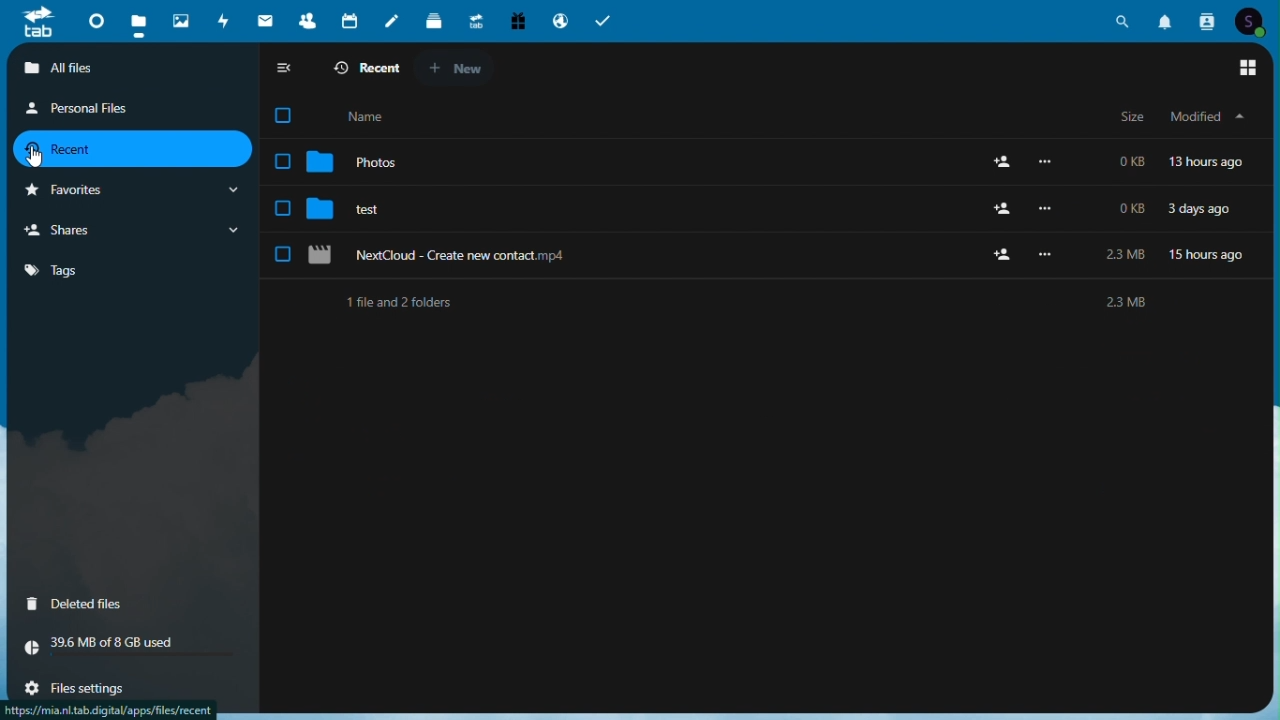  Describe the element at coordinates (433, 20) in the screenshot. I see `deck` at that location.